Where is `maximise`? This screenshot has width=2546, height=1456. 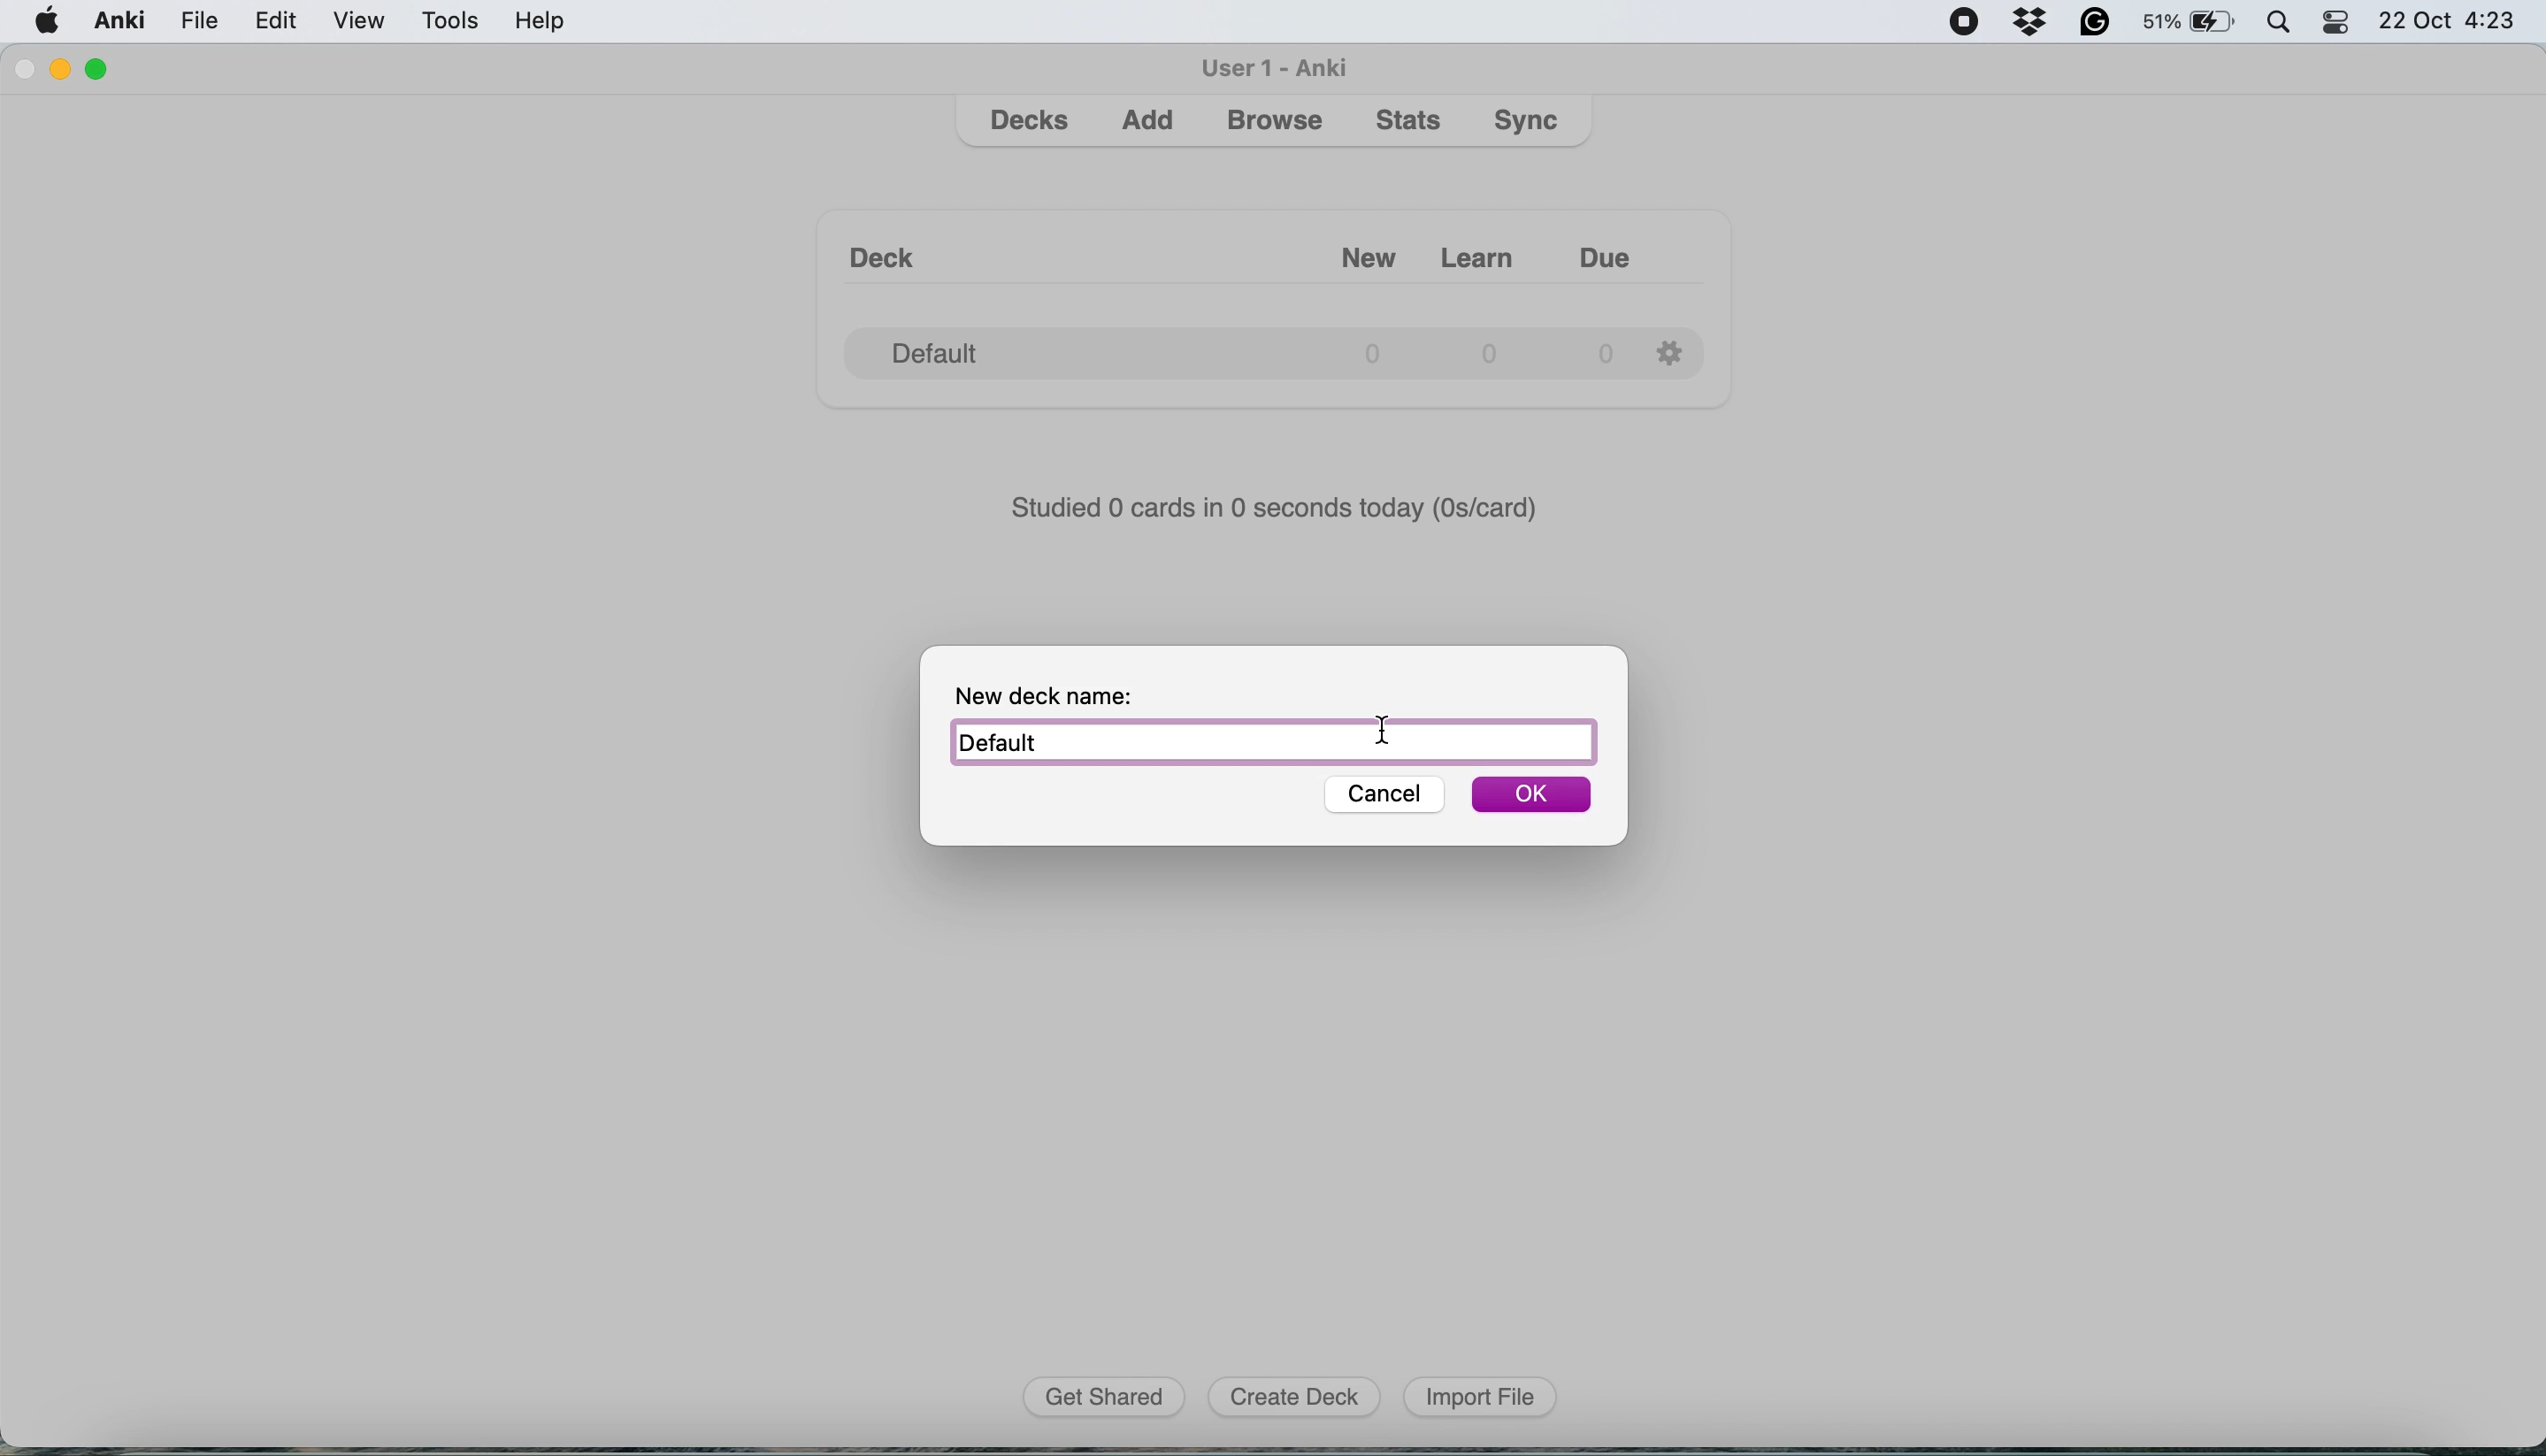
maximise is located at coordinates (105, 64).